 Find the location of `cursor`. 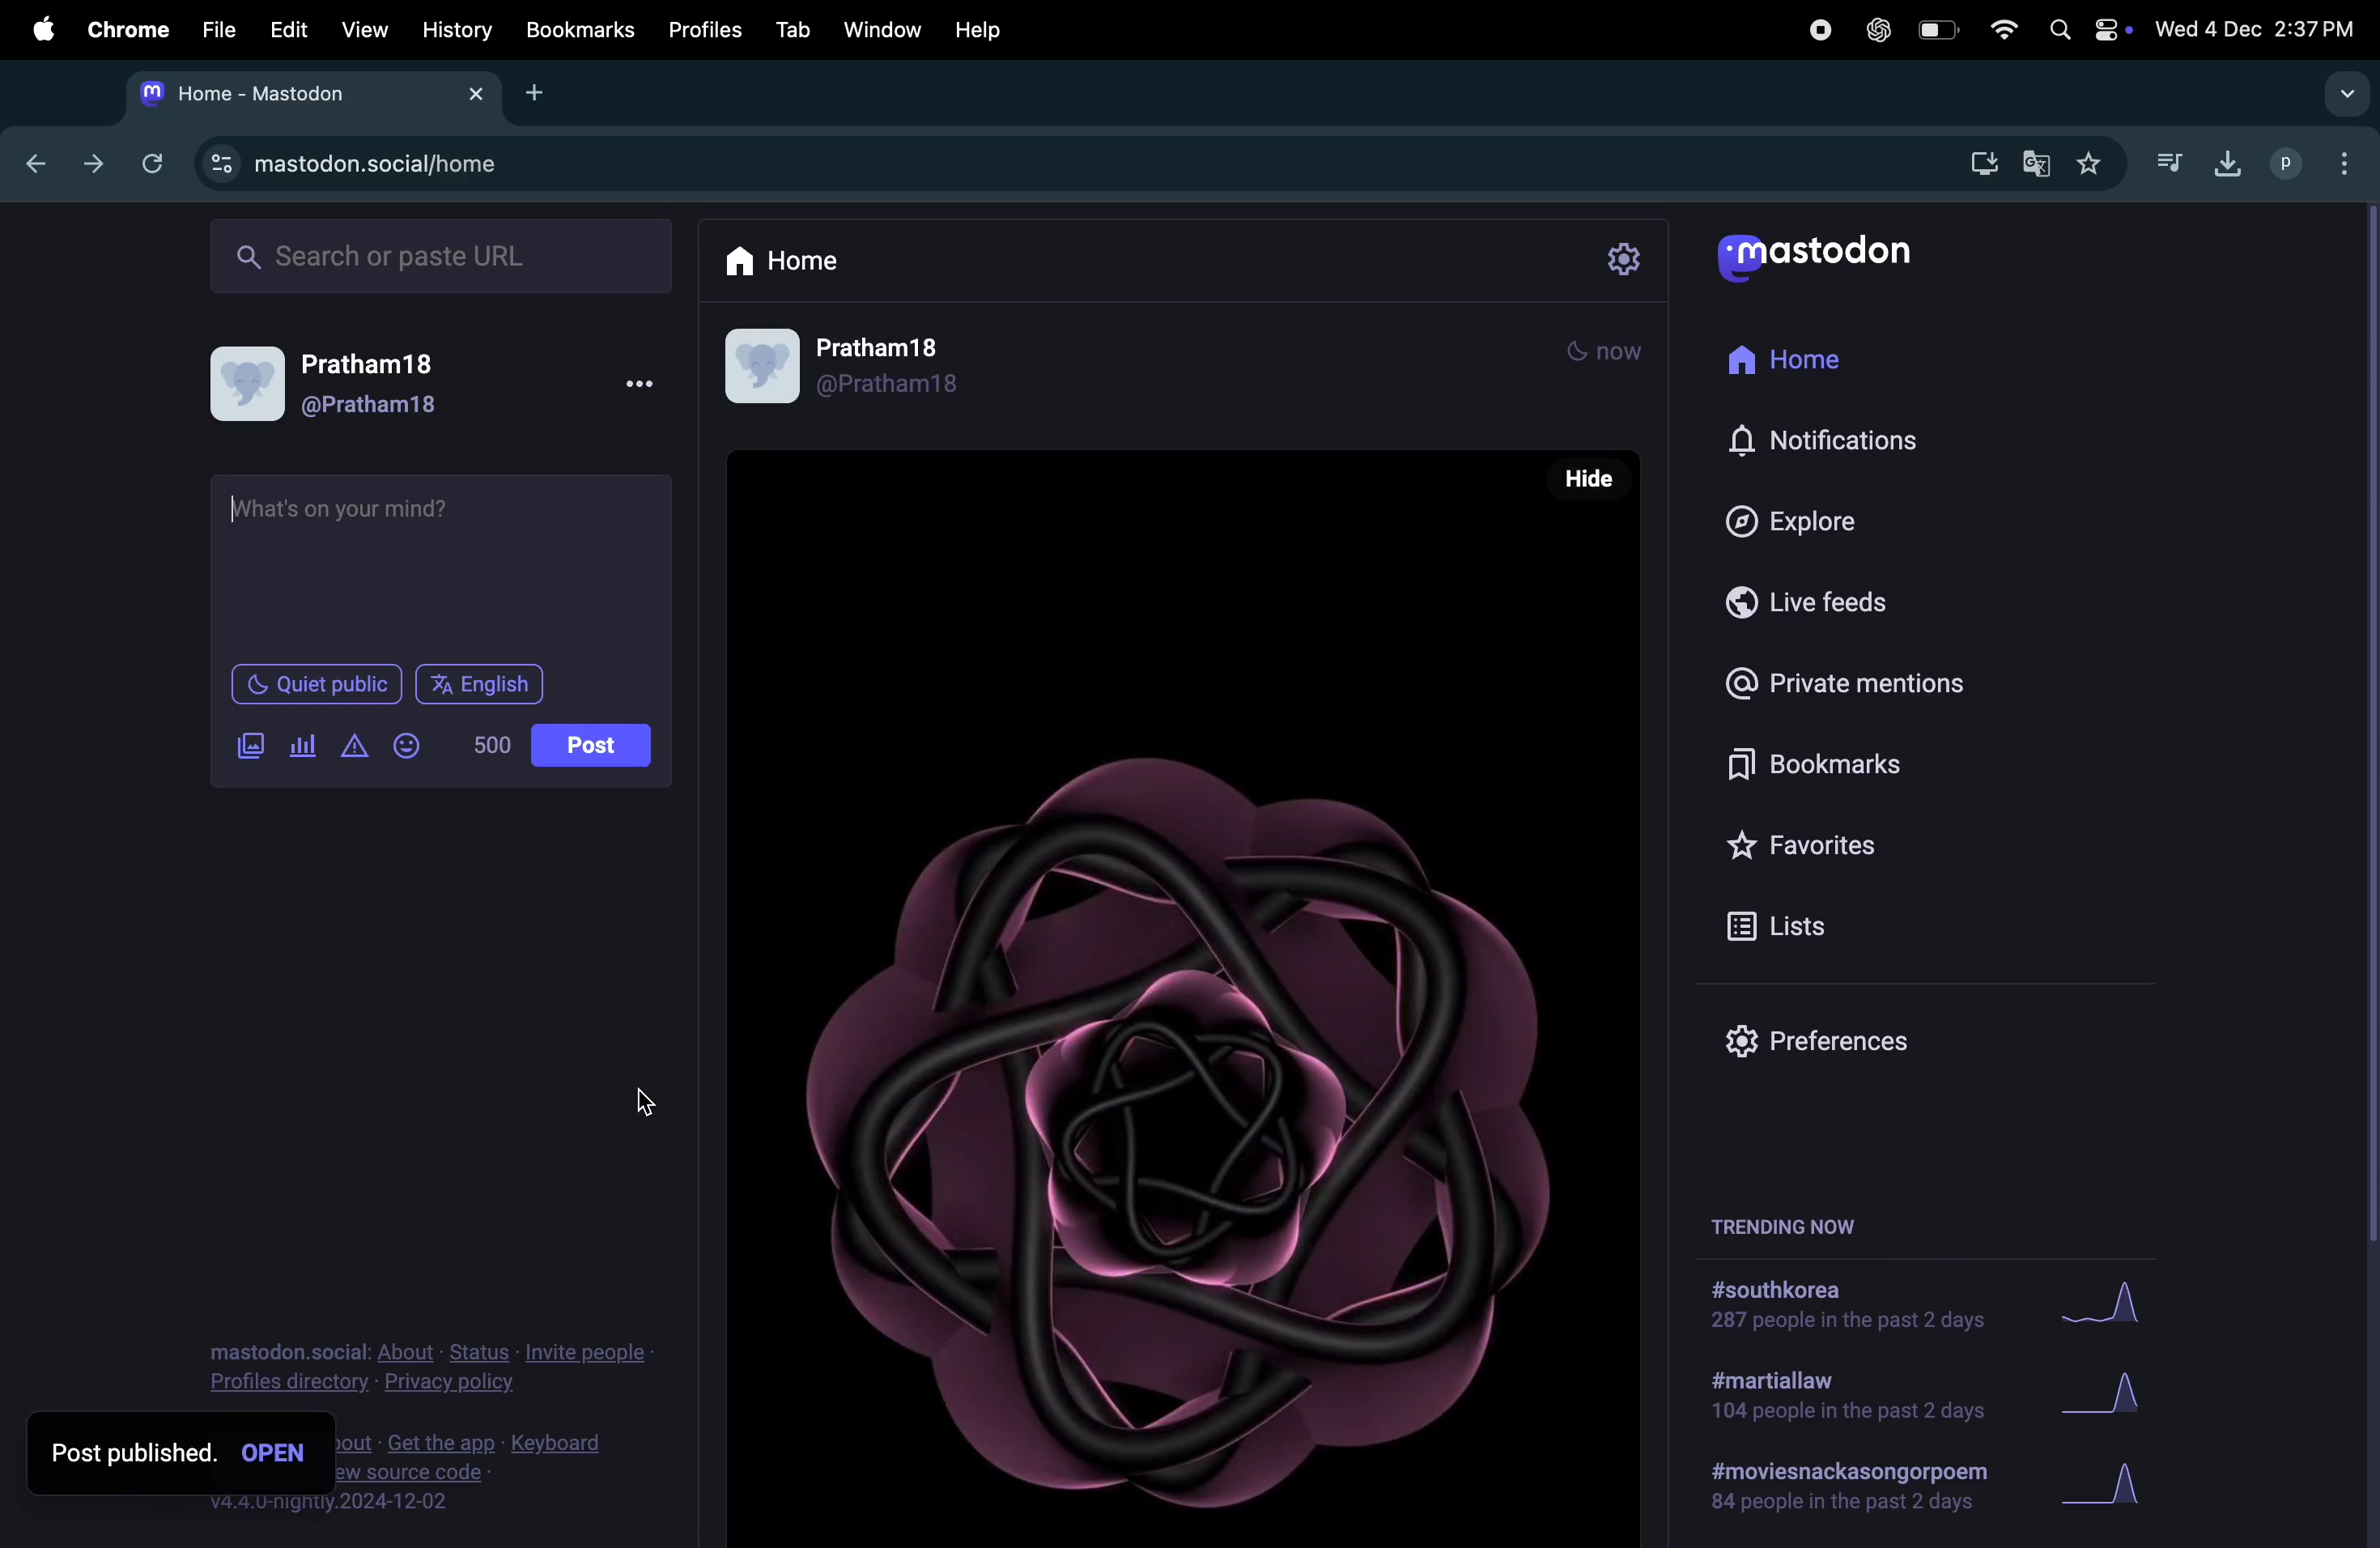

cursor is located at coordinates (644, 1099).